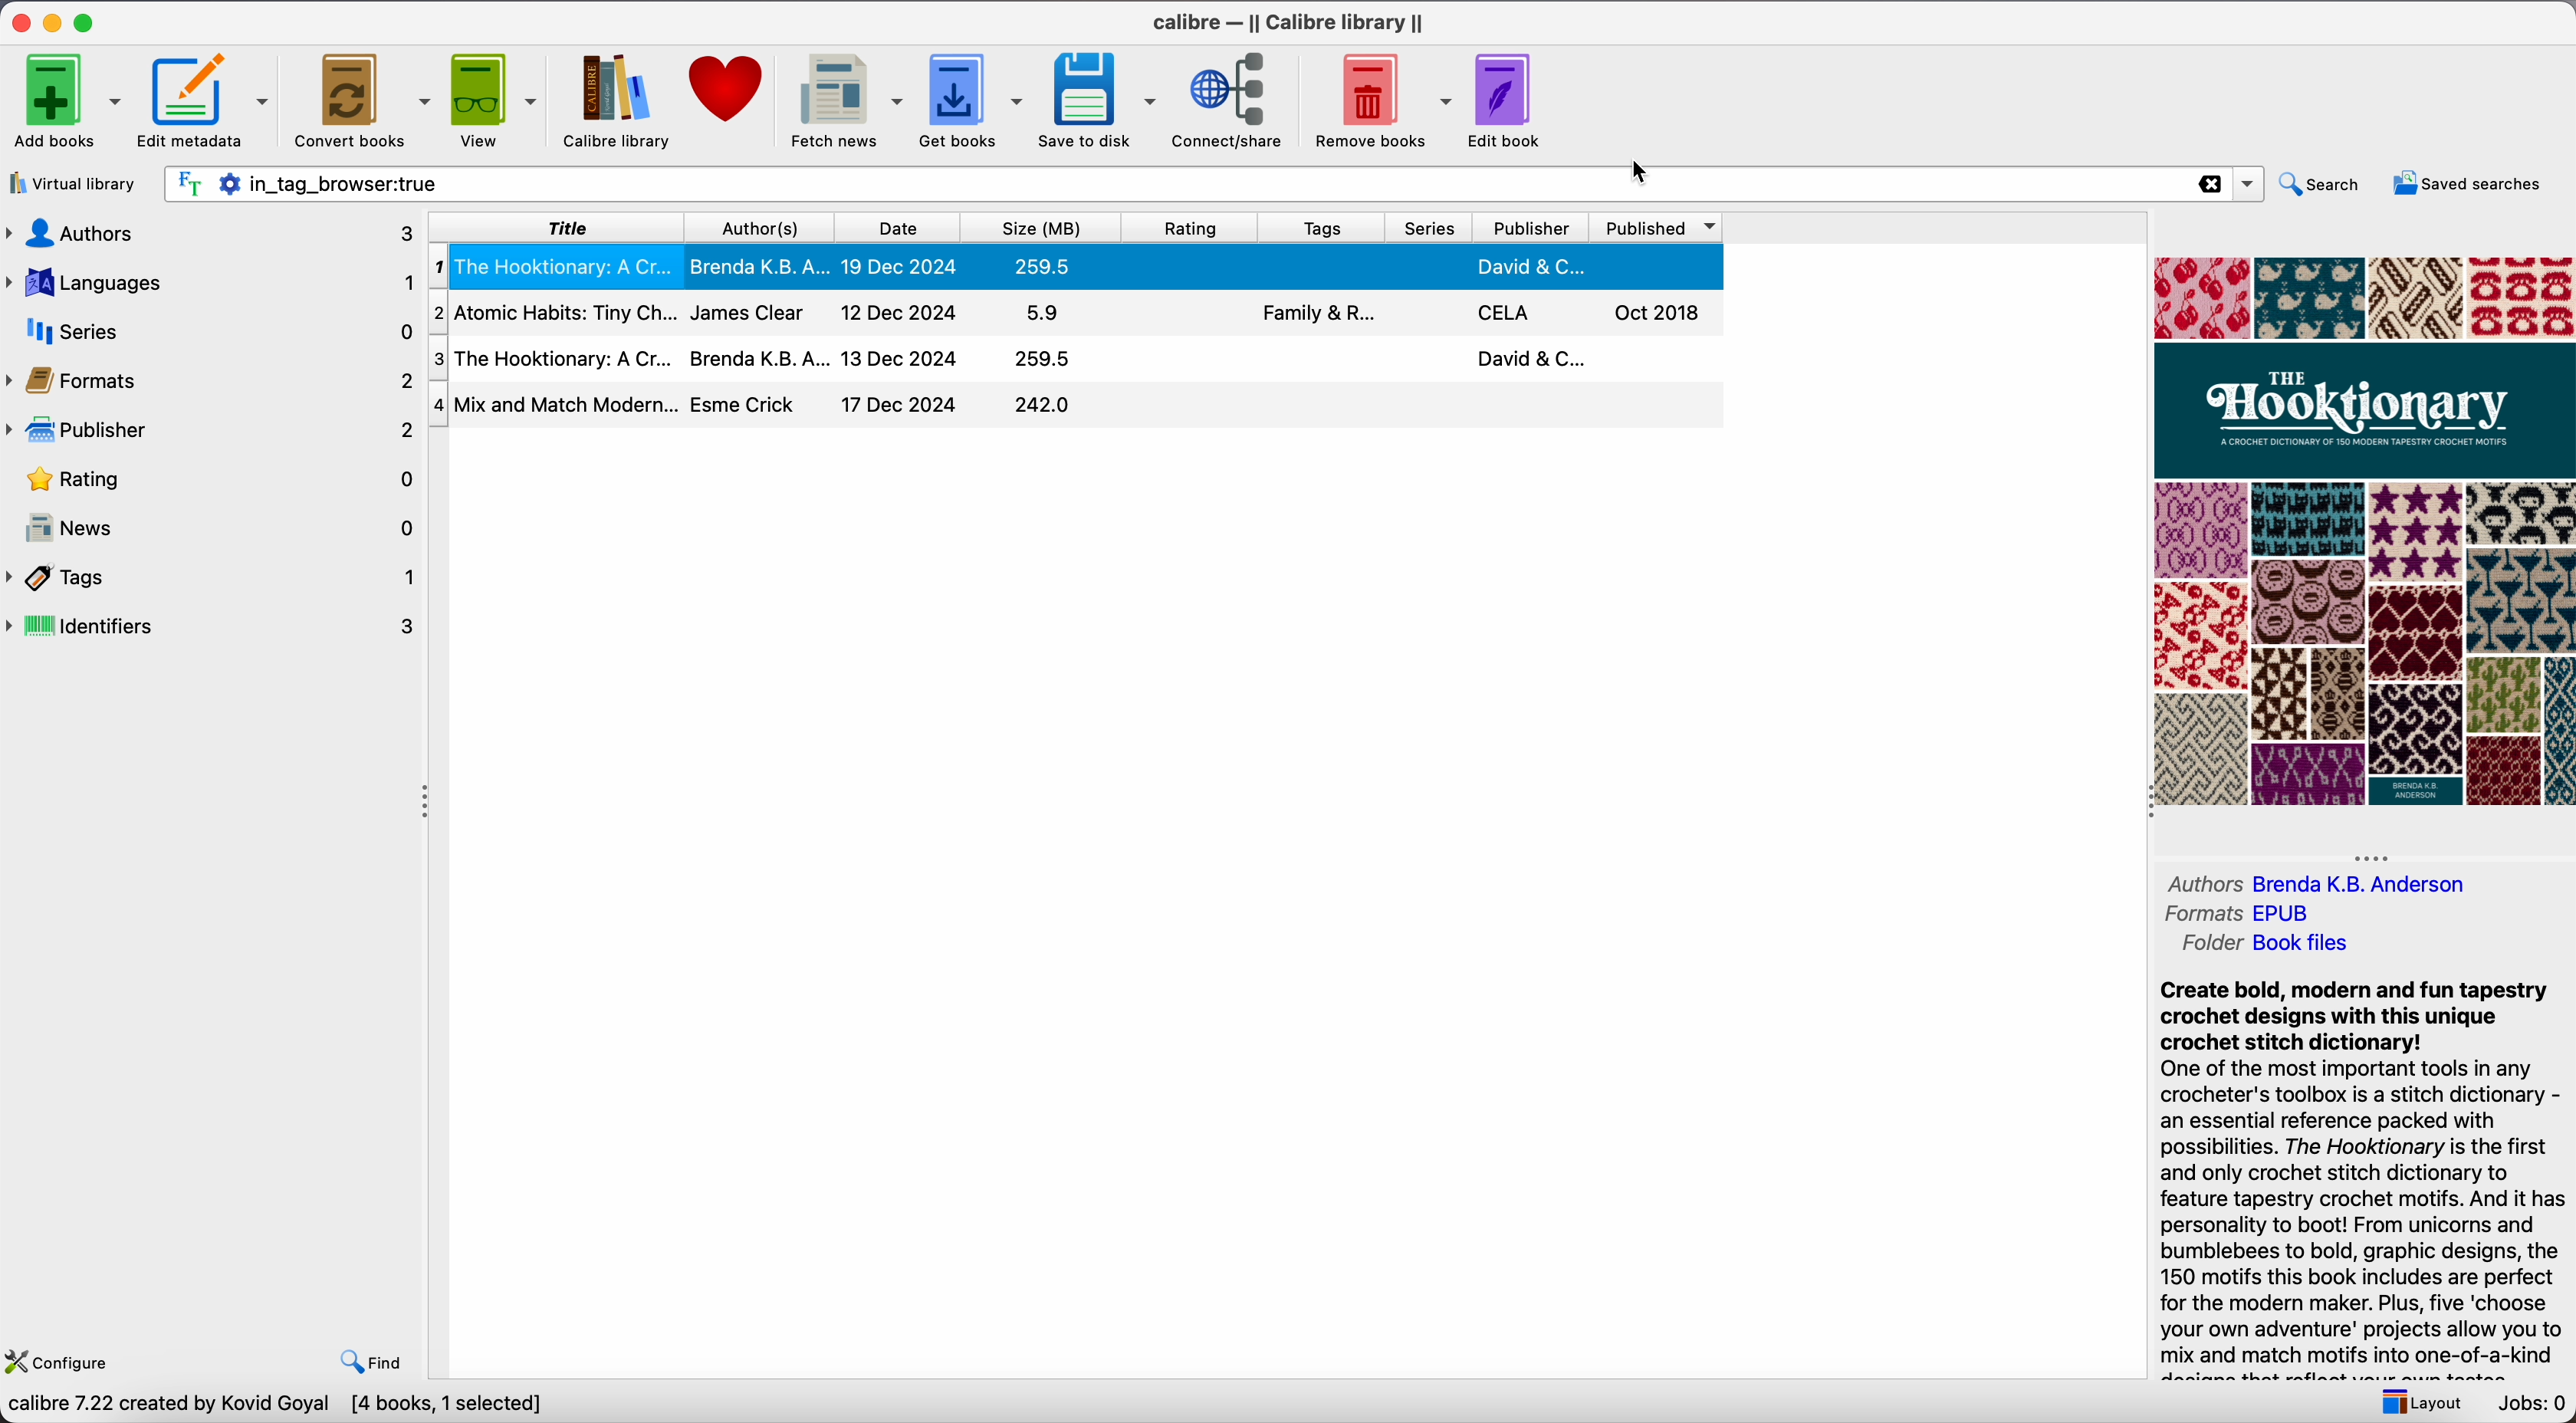 This screenshot has height=1423, width=2576. Describe the element at coordinates (758, 266) in the screenshot. I see `Brenda K.B.A...` at that location.